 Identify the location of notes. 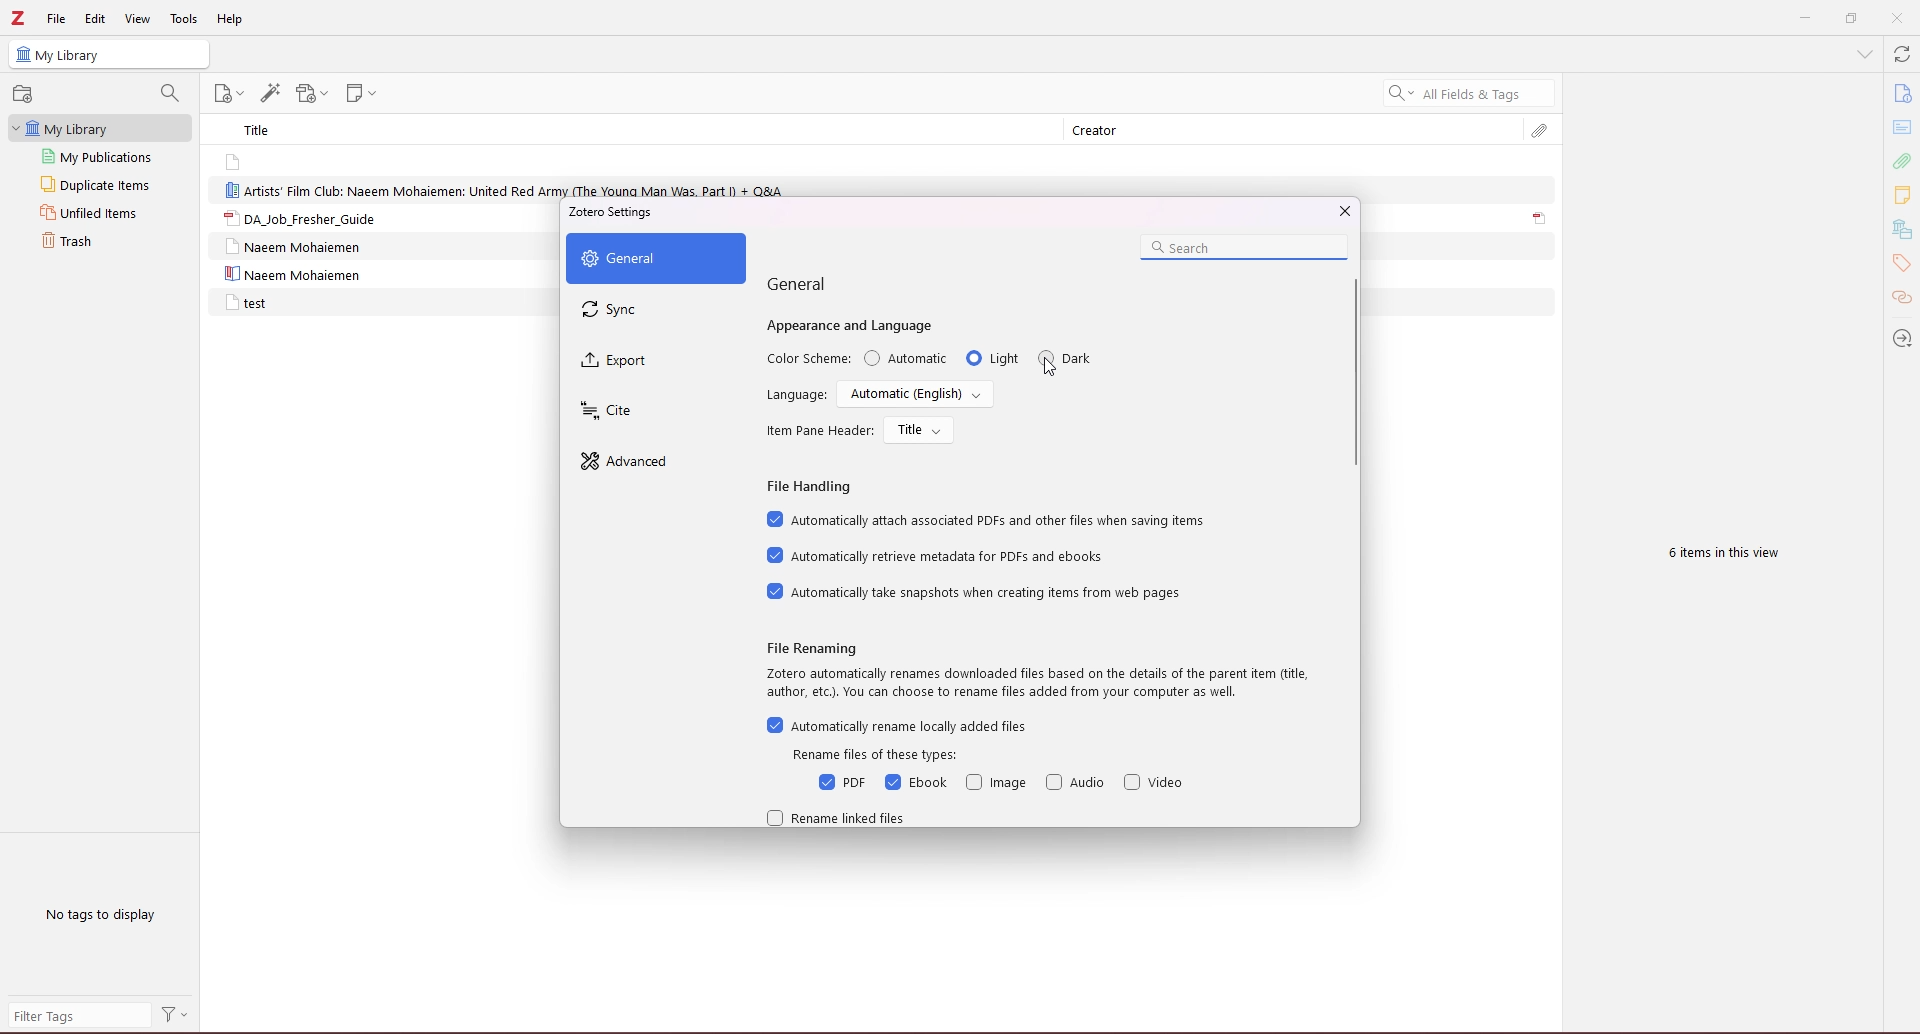
(1902, 194).